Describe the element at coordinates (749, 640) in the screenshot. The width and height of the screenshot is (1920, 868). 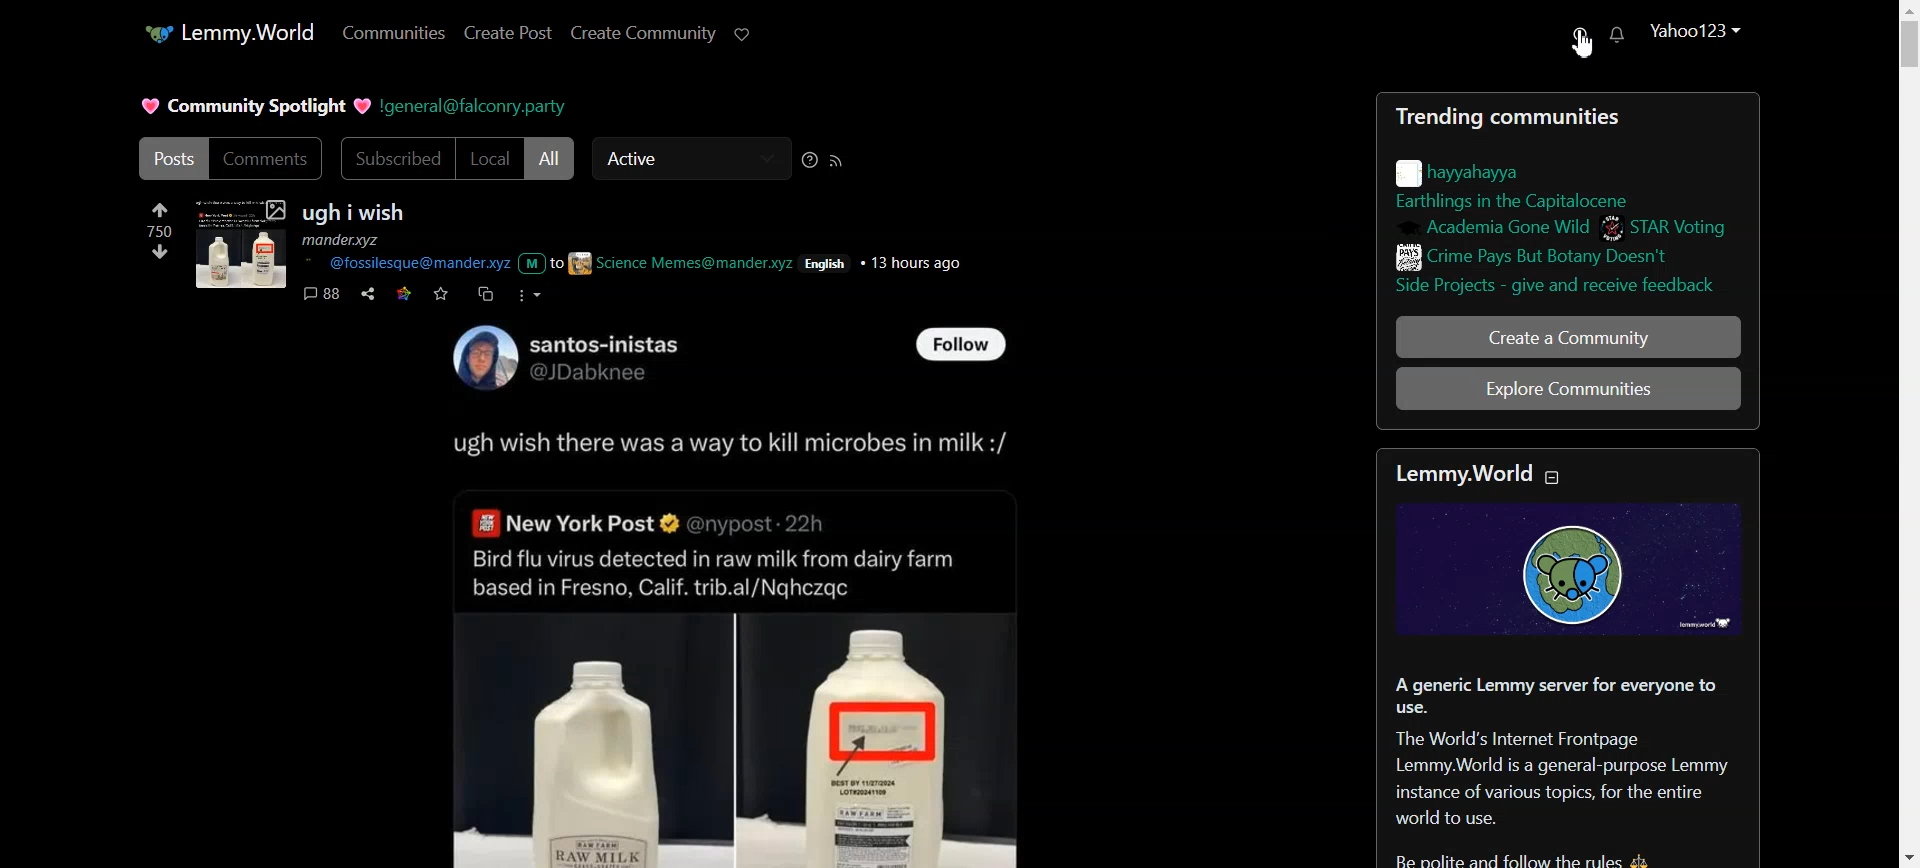
I see `Post` at that location.